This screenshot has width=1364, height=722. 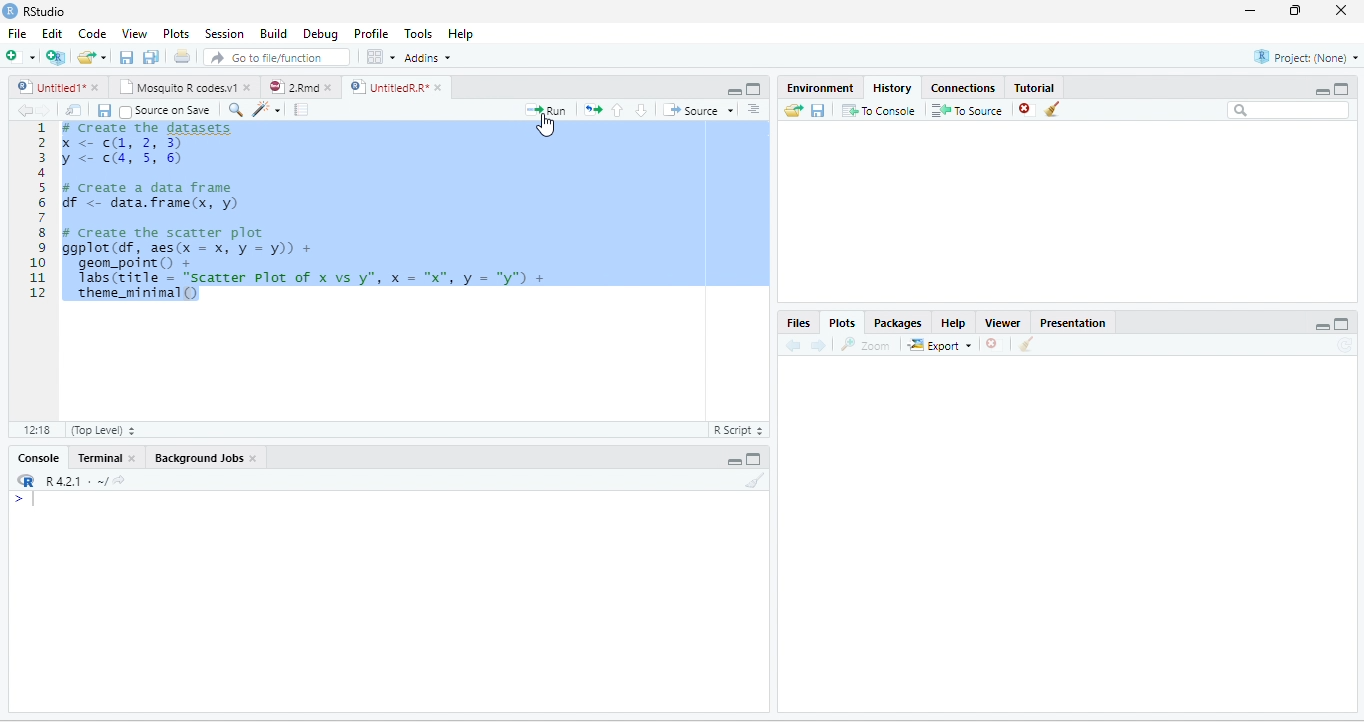 What do you see at coordinates (641, 110) in the screenshot?
I see `Go to next section/chunk` at bounding box center [641, 110].